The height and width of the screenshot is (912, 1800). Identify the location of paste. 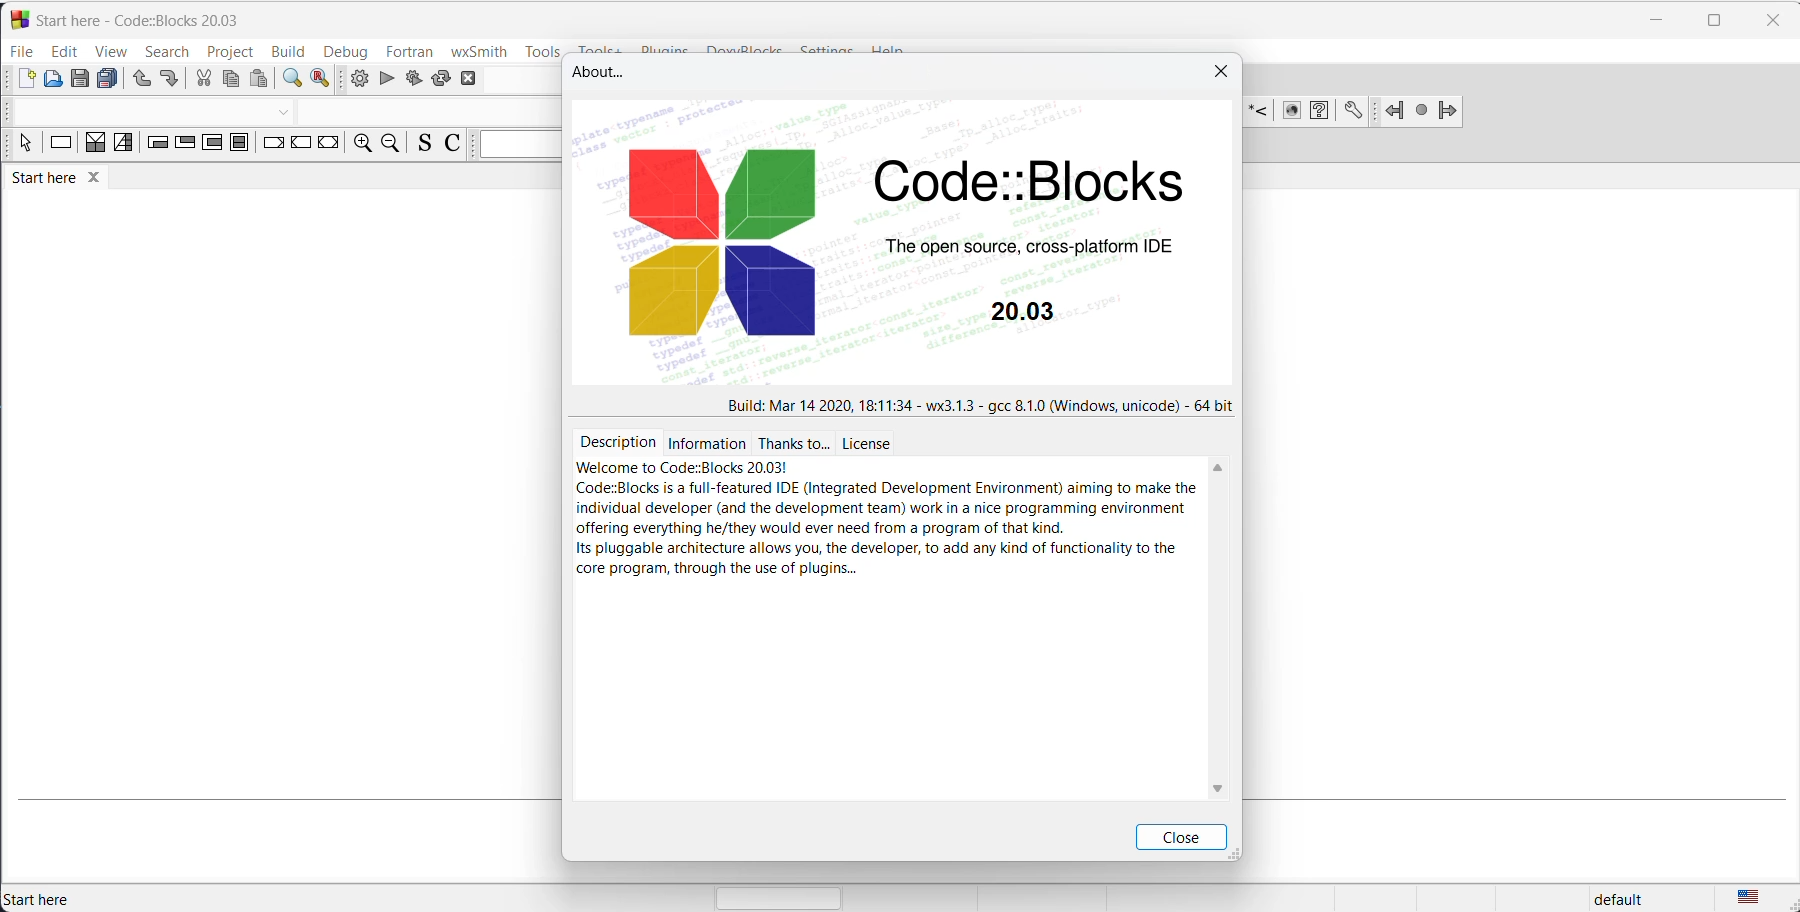
(260, 79).